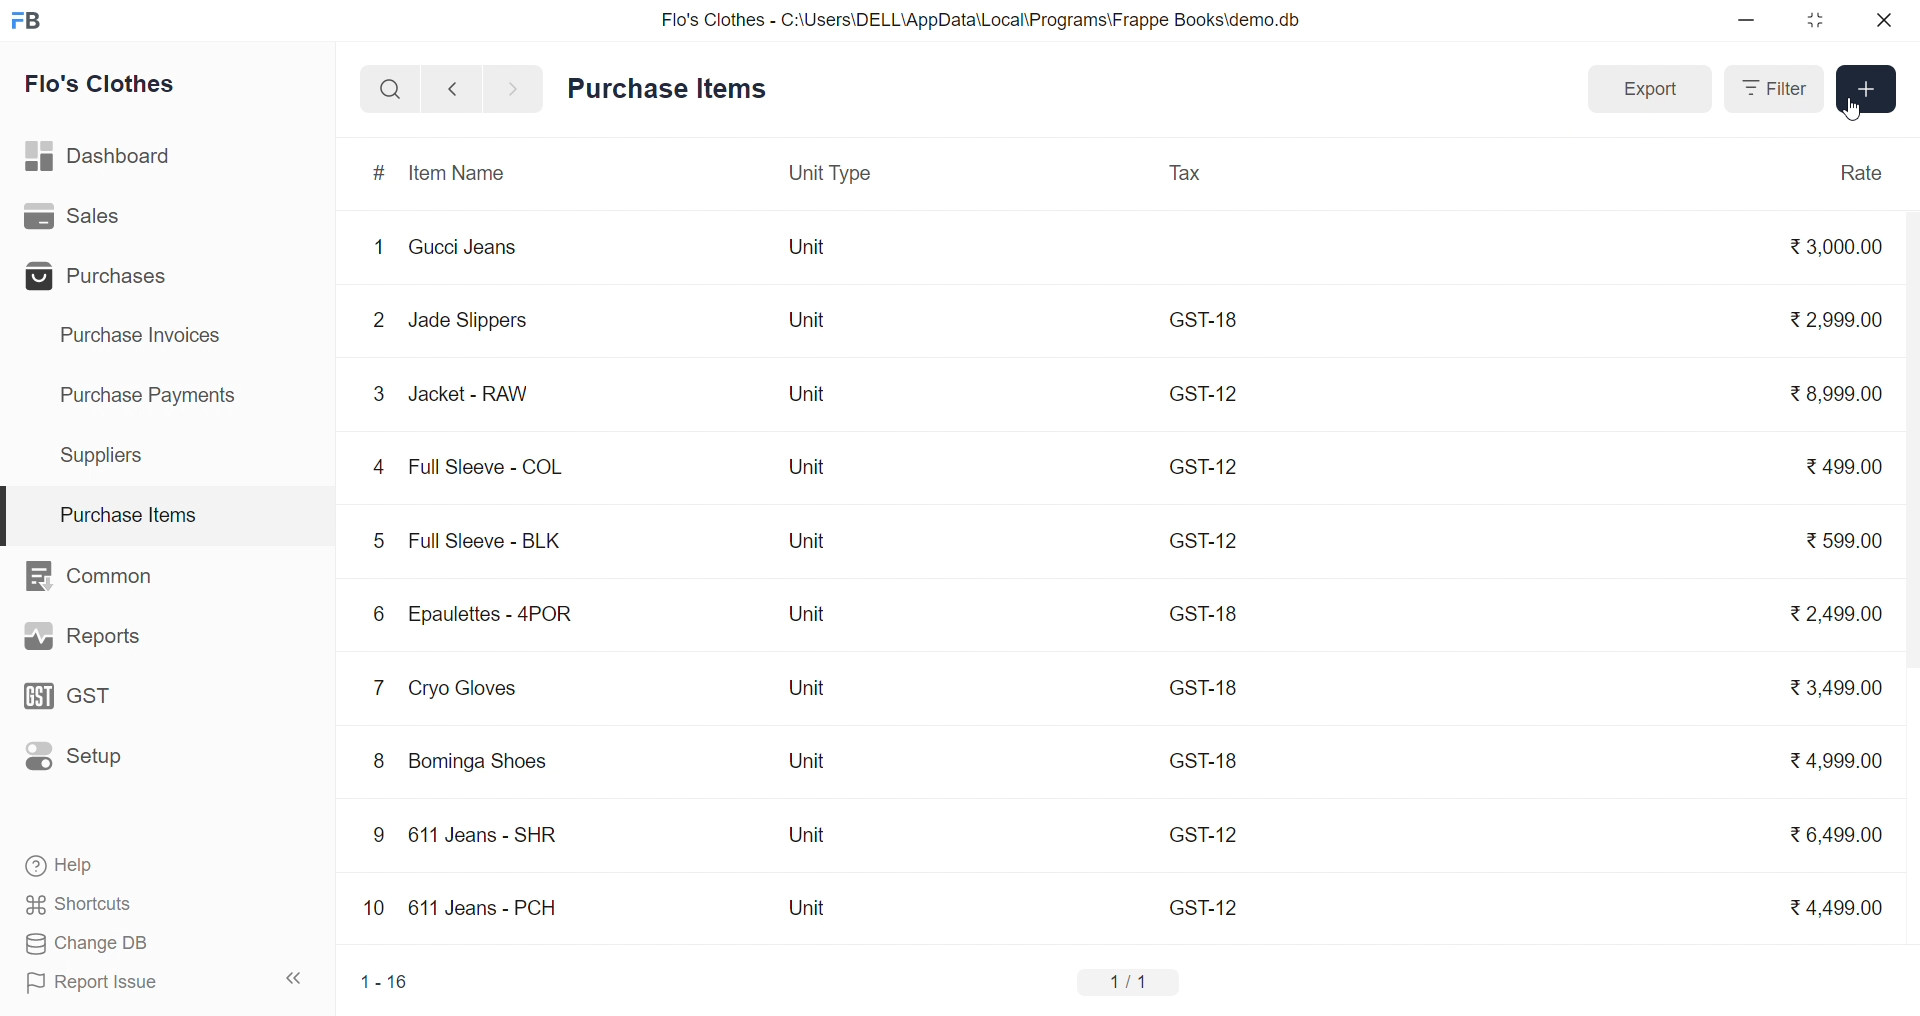 This screenshot has height=1016, width=1920. Describe the element at coordinates (103, 217) in the screenshot. I see `Sales` at that location.